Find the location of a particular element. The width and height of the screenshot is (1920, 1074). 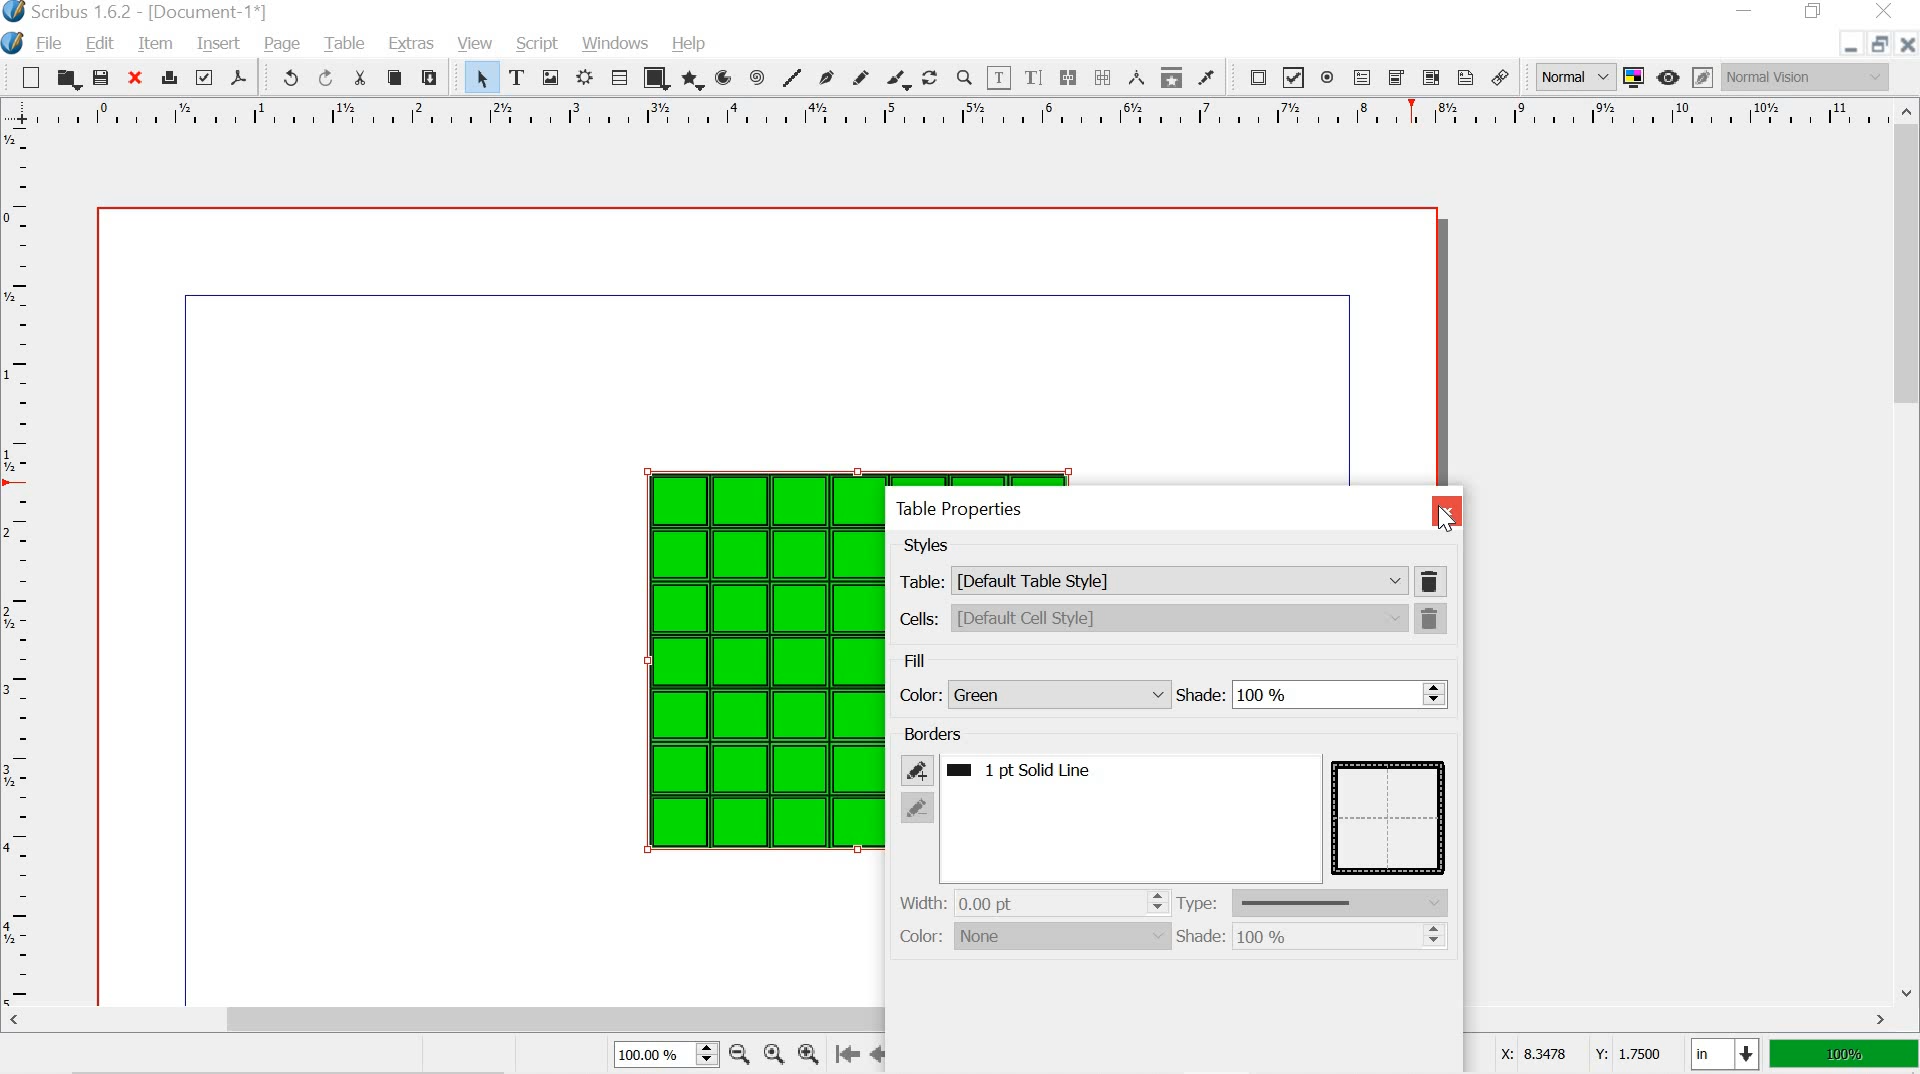

shades change is located at coordinates (1434, 692).